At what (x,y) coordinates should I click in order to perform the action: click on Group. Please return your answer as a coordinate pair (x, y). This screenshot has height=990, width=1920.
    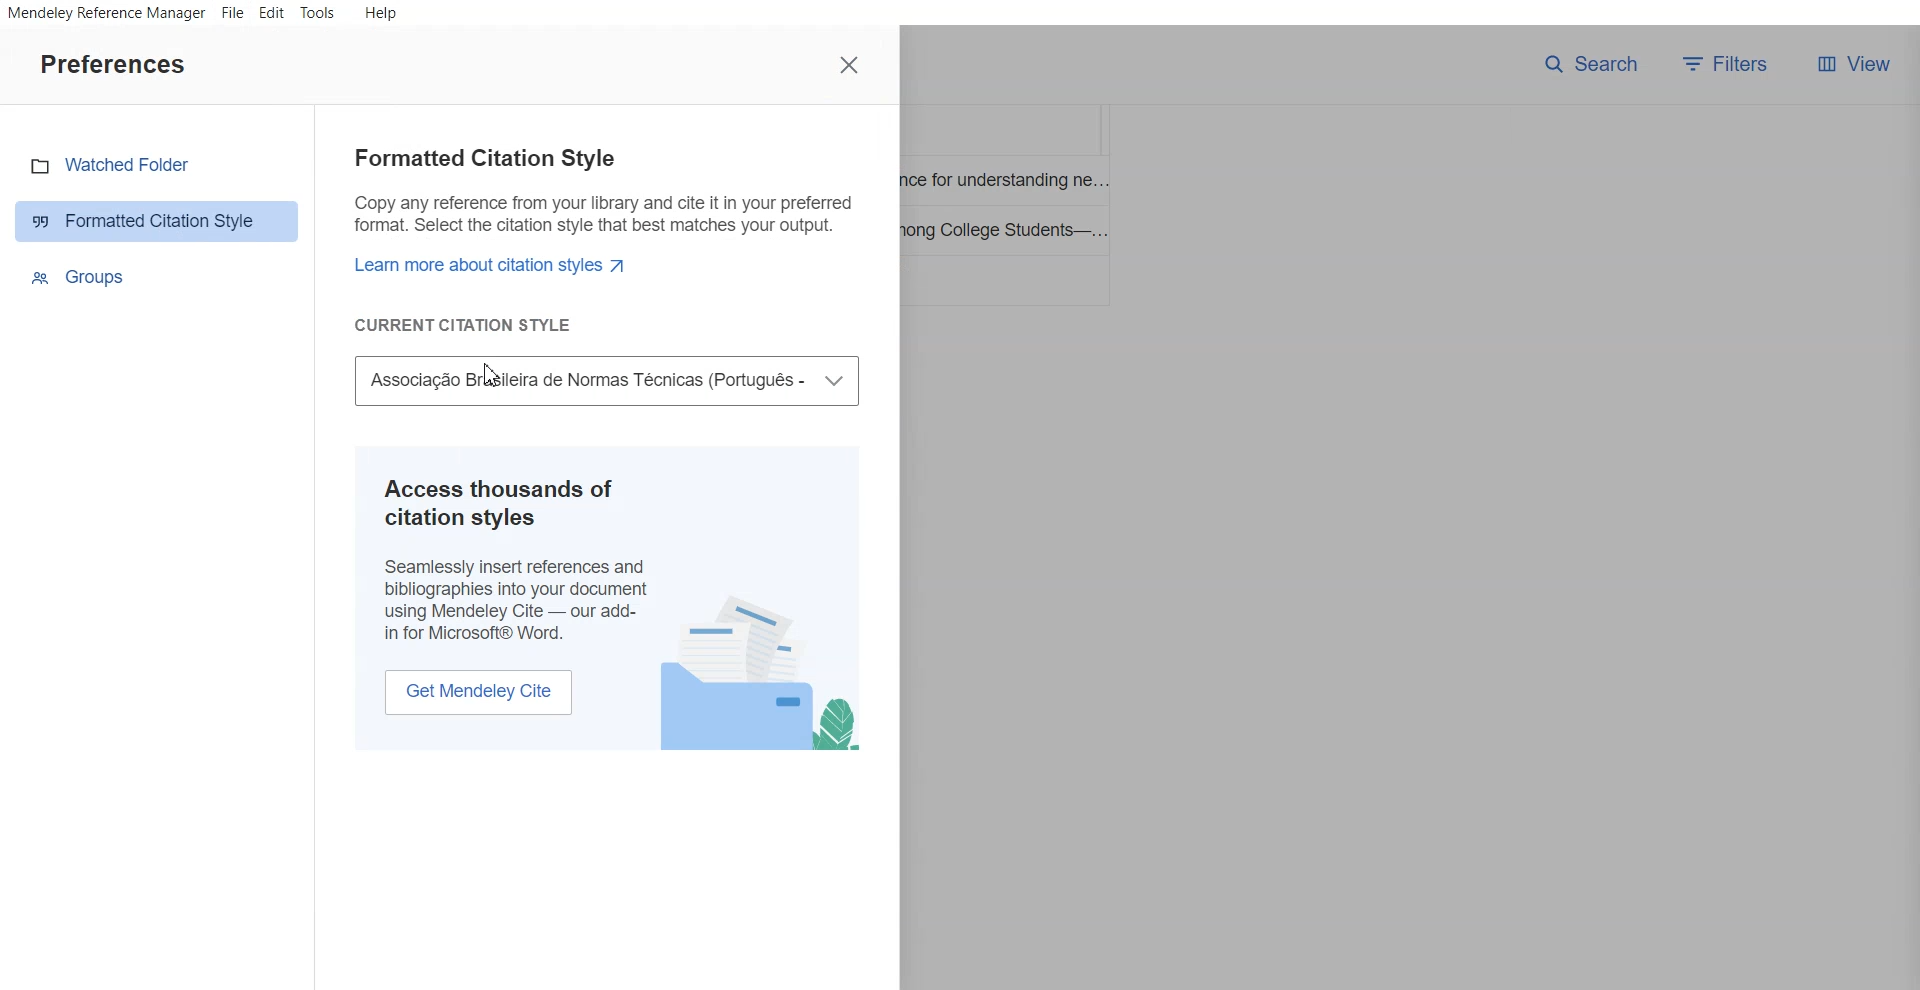
    Looking at the image, I should click on (159, 276).